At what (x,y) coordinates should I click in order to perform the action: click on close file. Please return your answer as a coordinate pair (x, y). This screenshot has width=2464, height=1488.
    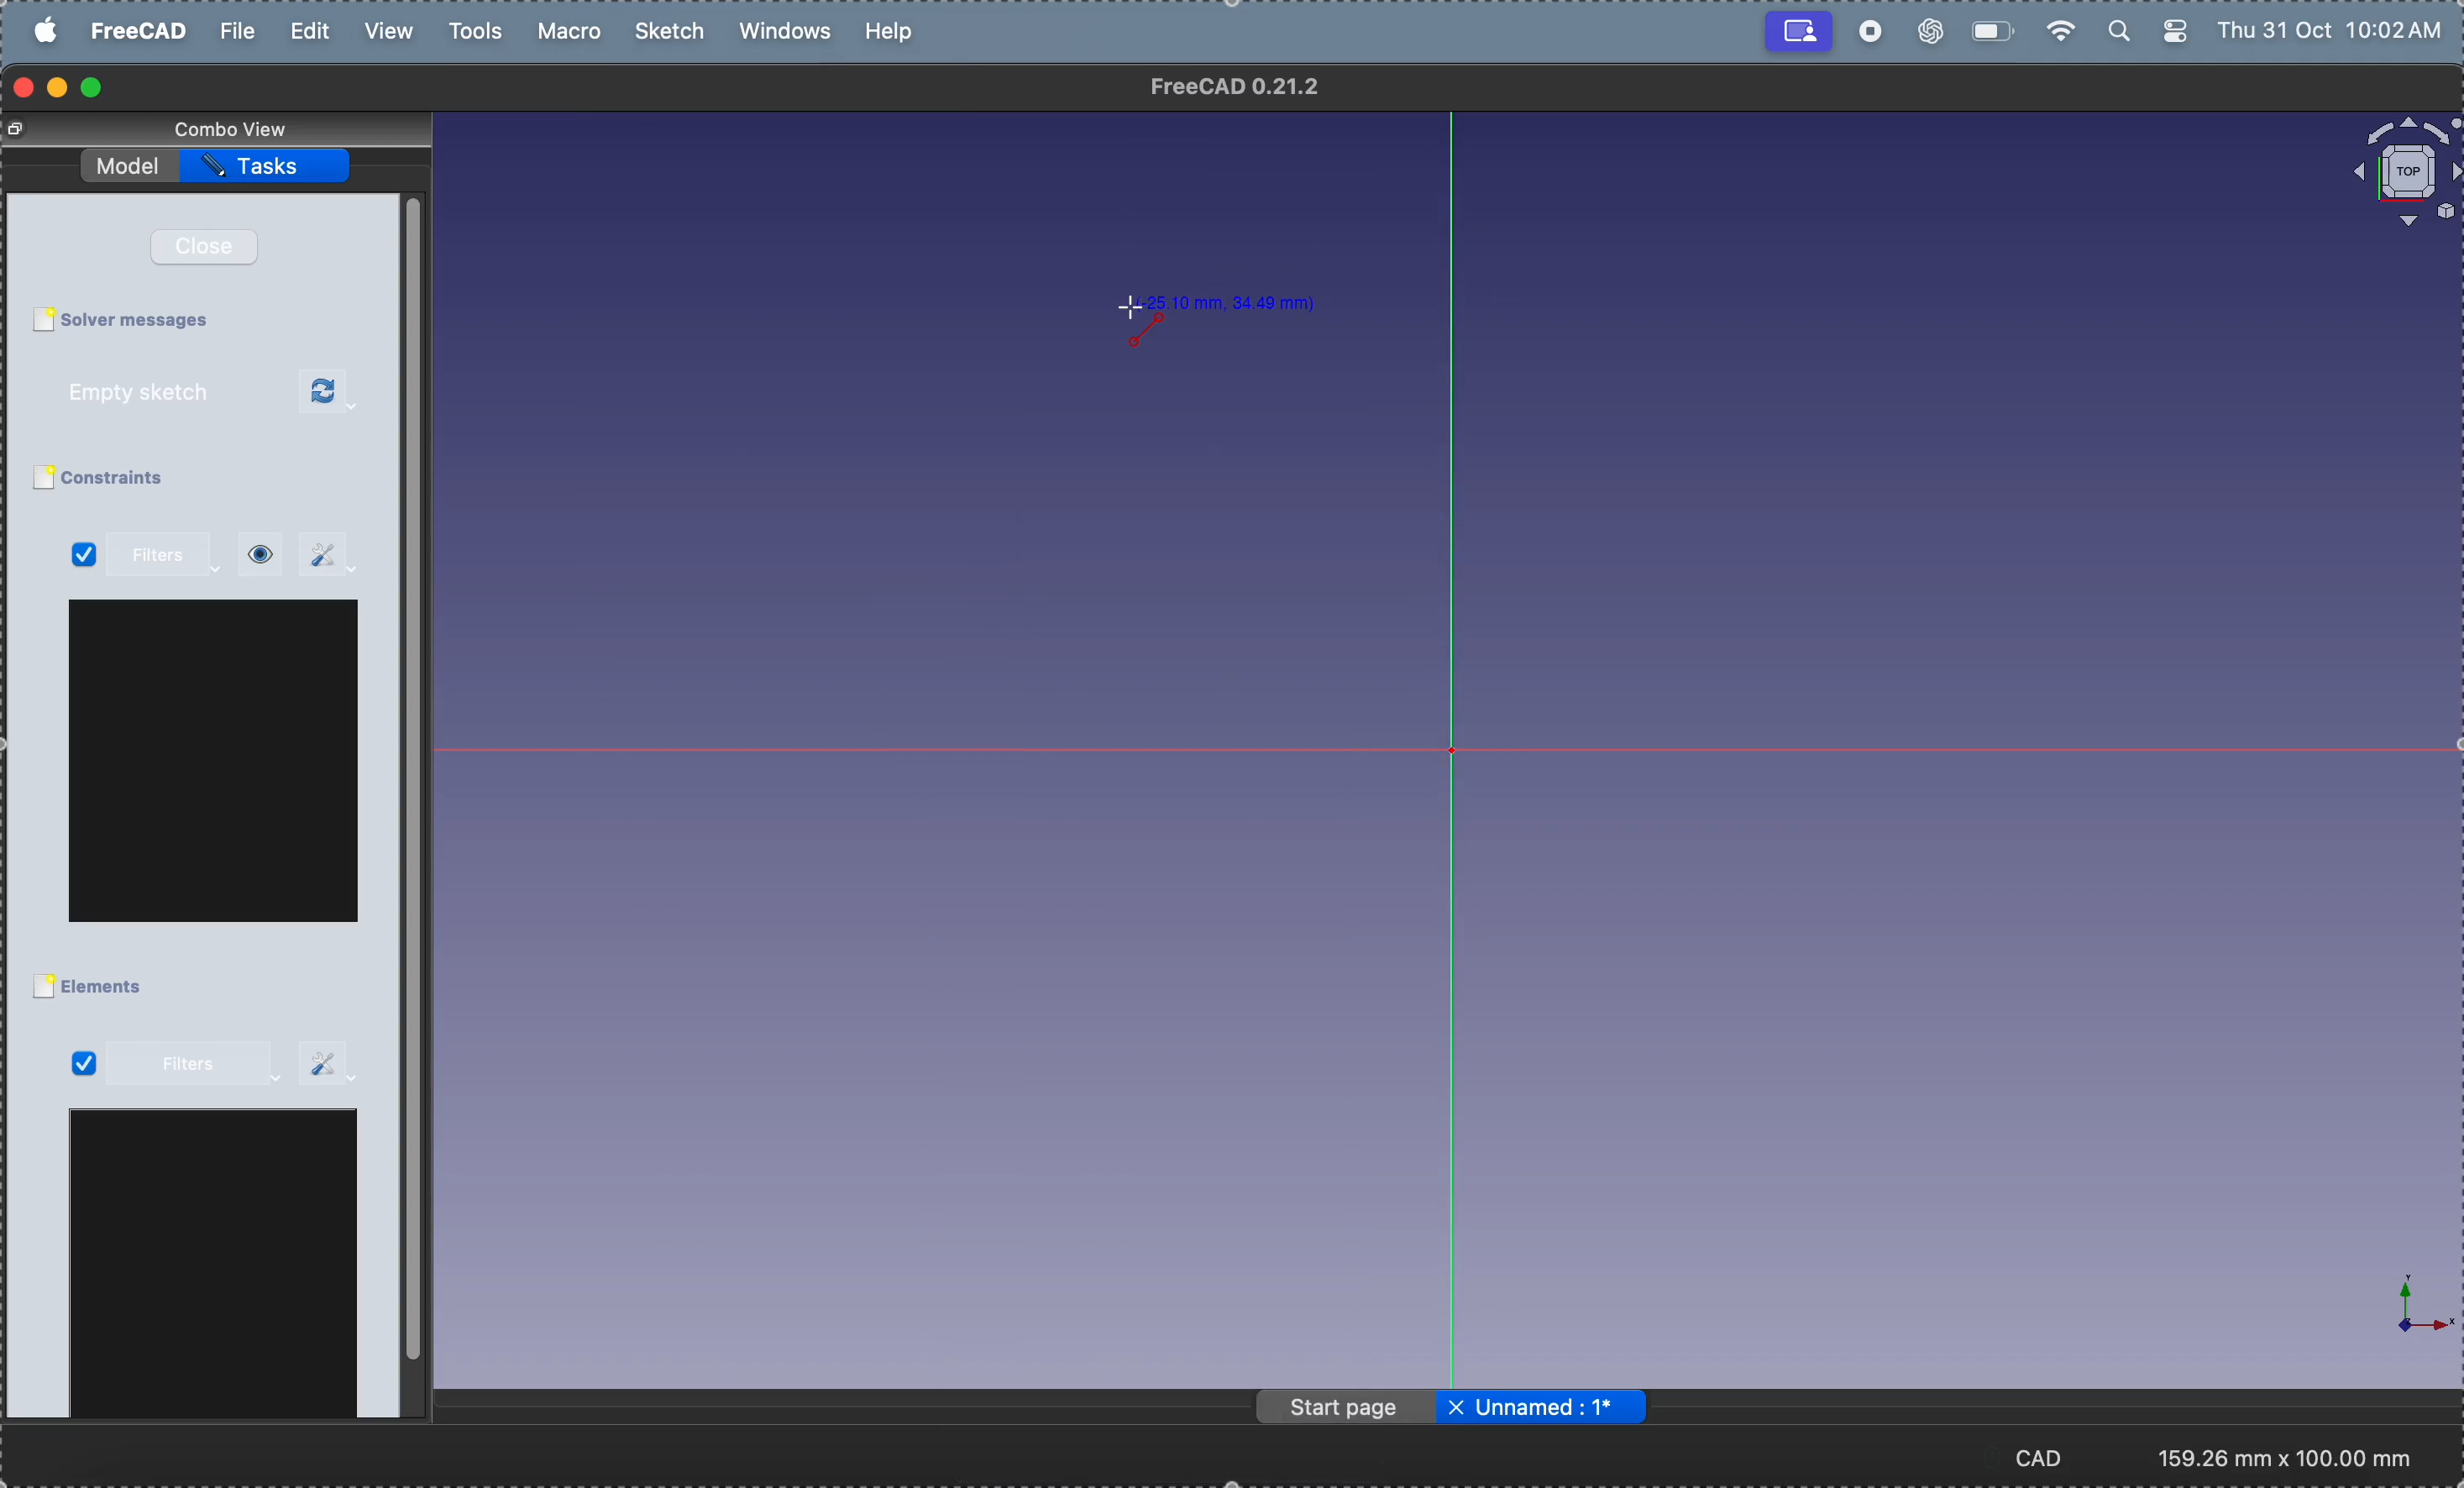
    Looking at the image, I should click on (1456, 1409).